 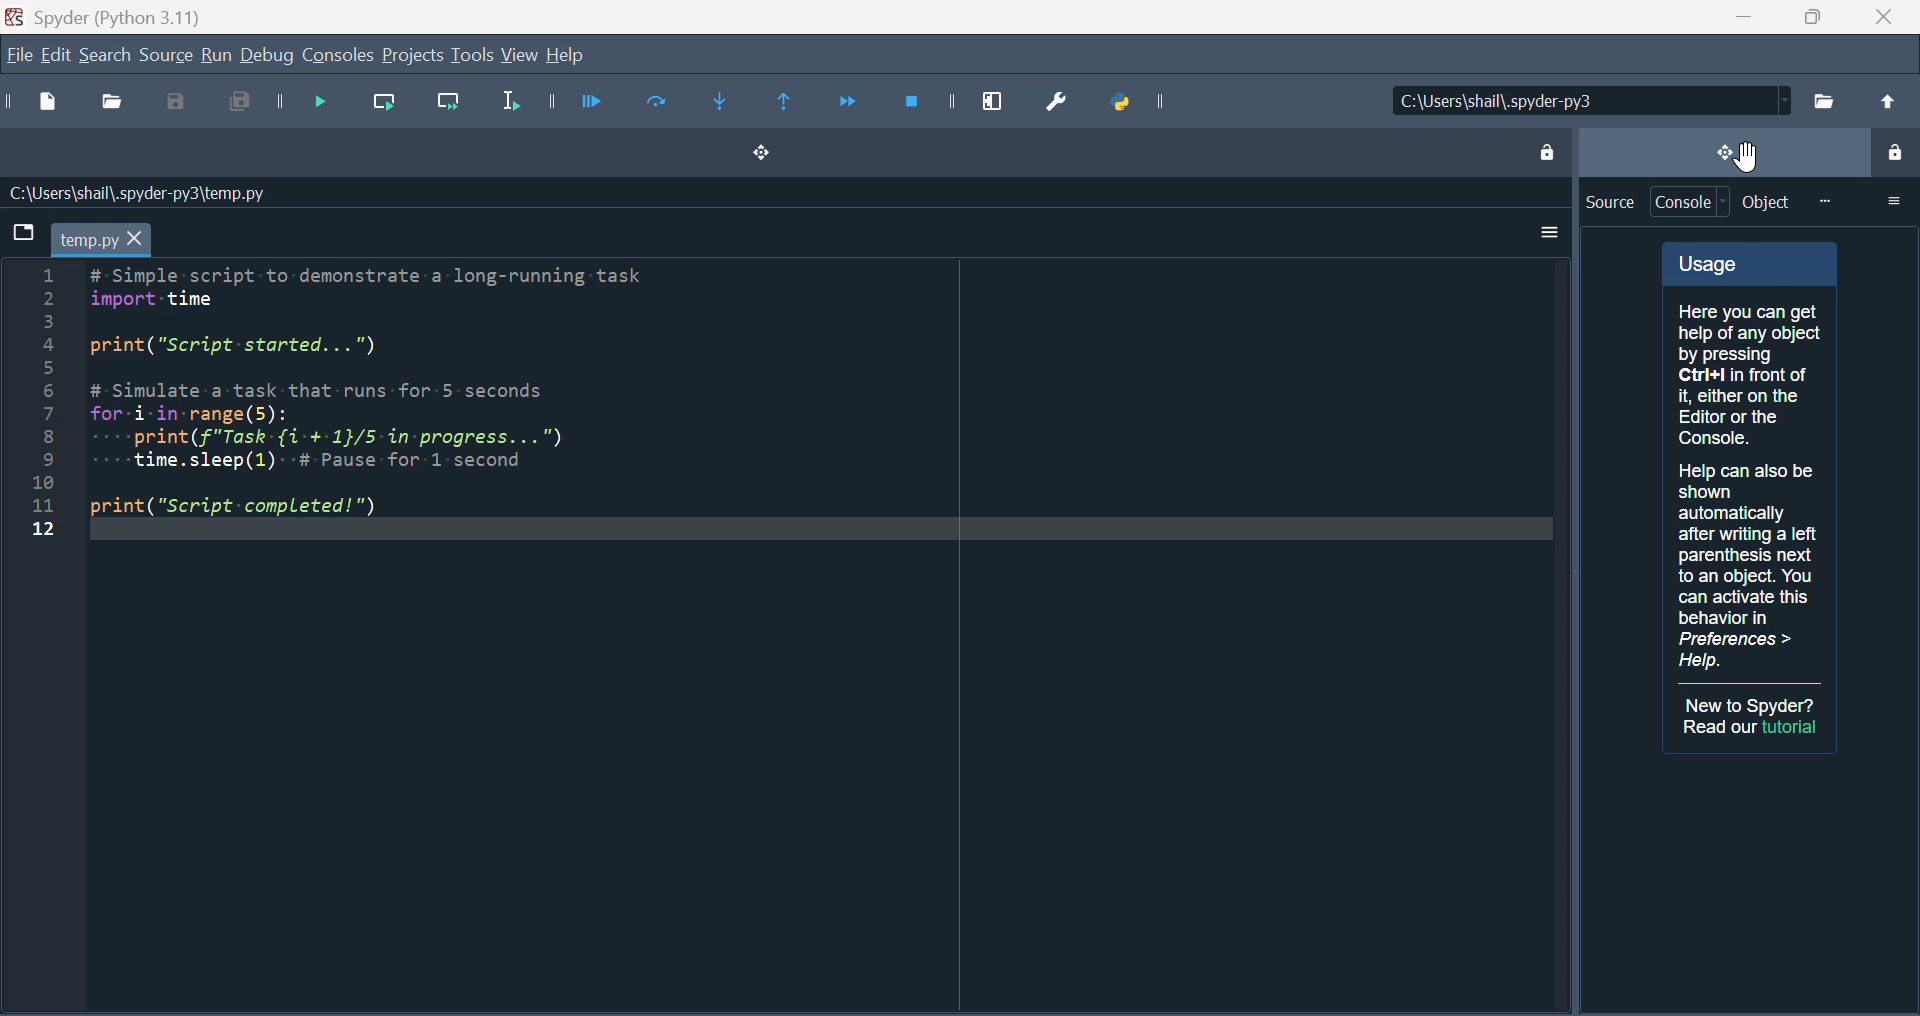 What do you see at coordinates (387, 104) in the screenshot?
I see `Run current line` at bounding box center [387, 104].